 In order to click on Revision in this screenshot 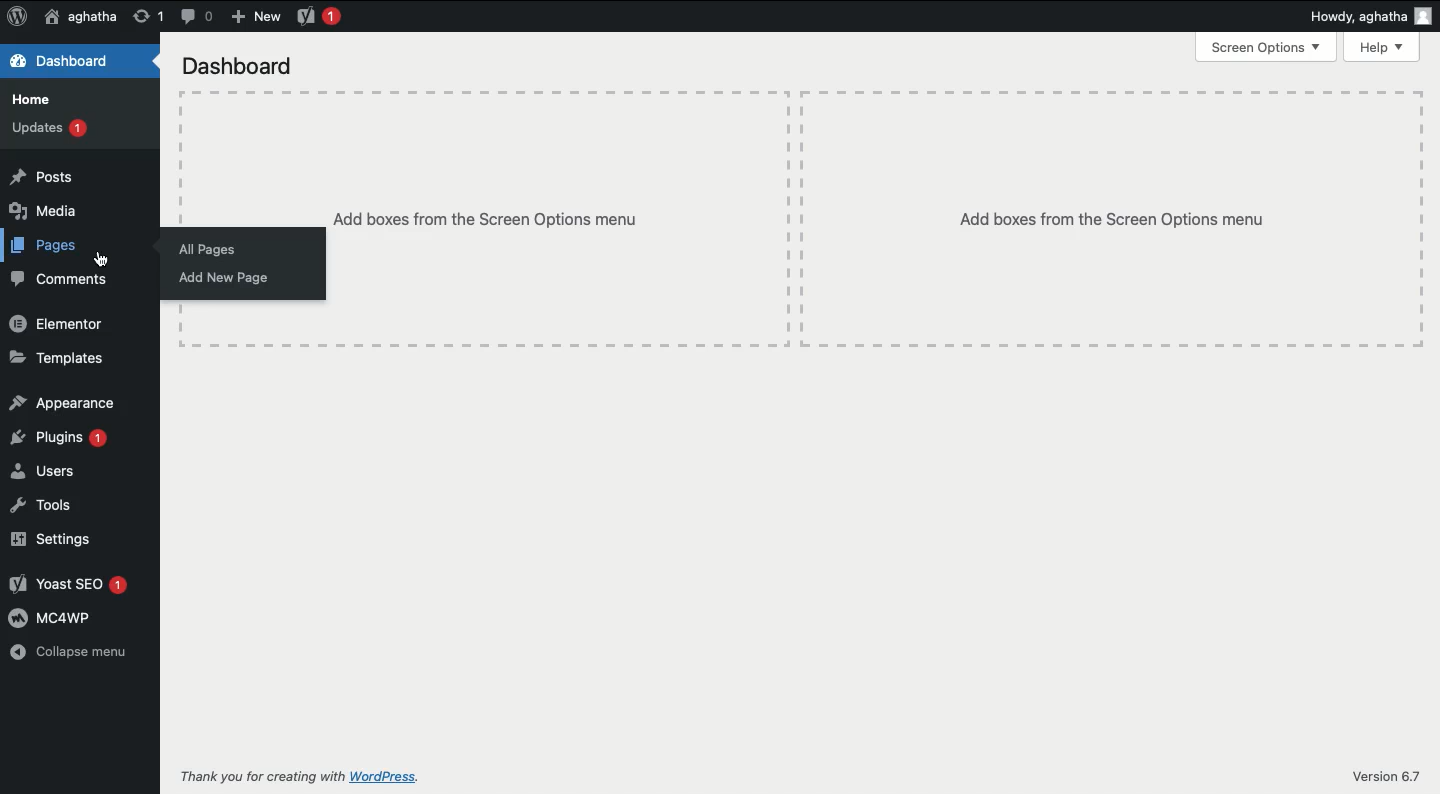, I will do `click(144, 16)`.